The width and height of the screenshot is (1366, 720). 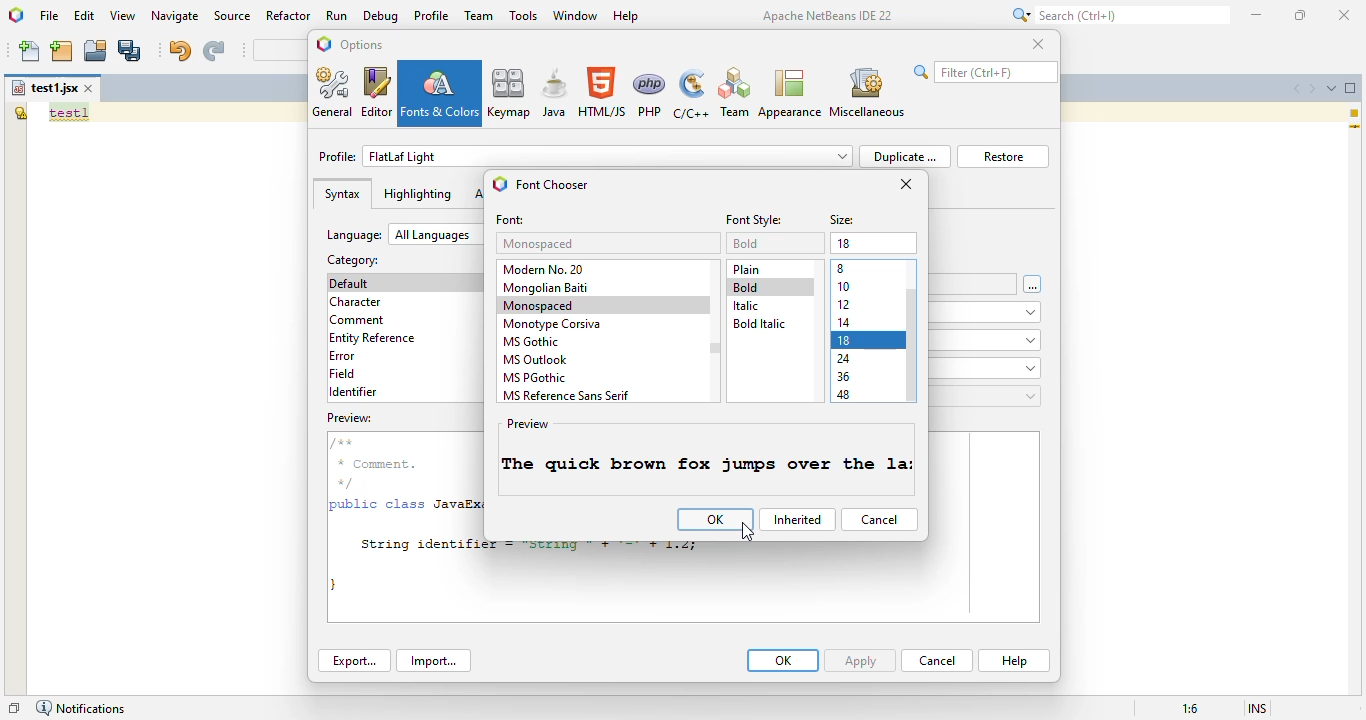 I want to click on close, so click(x=907, y=184).